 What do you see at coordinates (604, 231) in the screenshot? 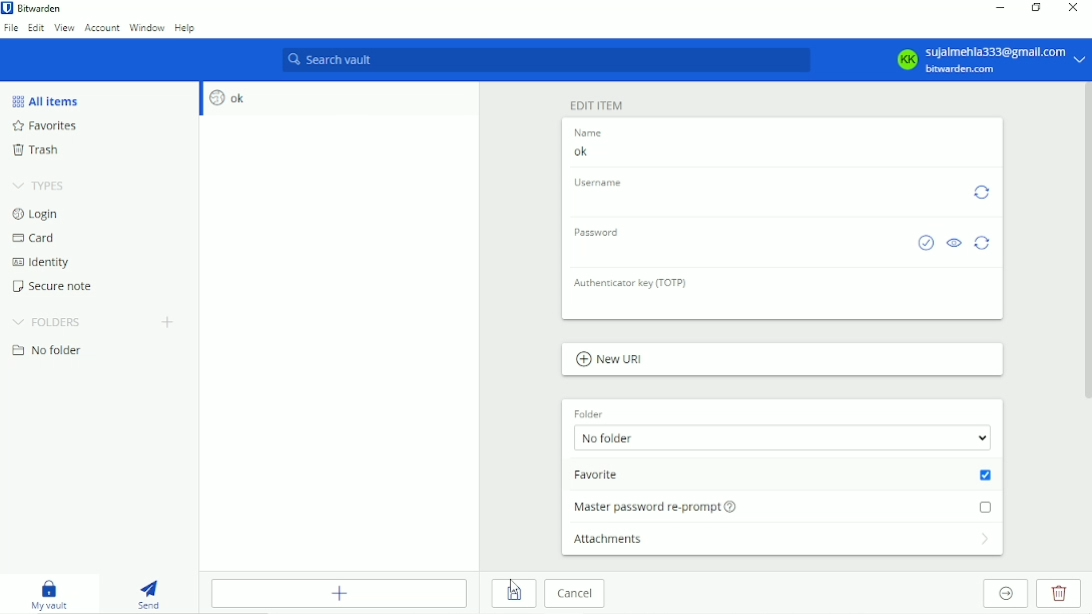
I see `Password` at bounding box center [604, 231].